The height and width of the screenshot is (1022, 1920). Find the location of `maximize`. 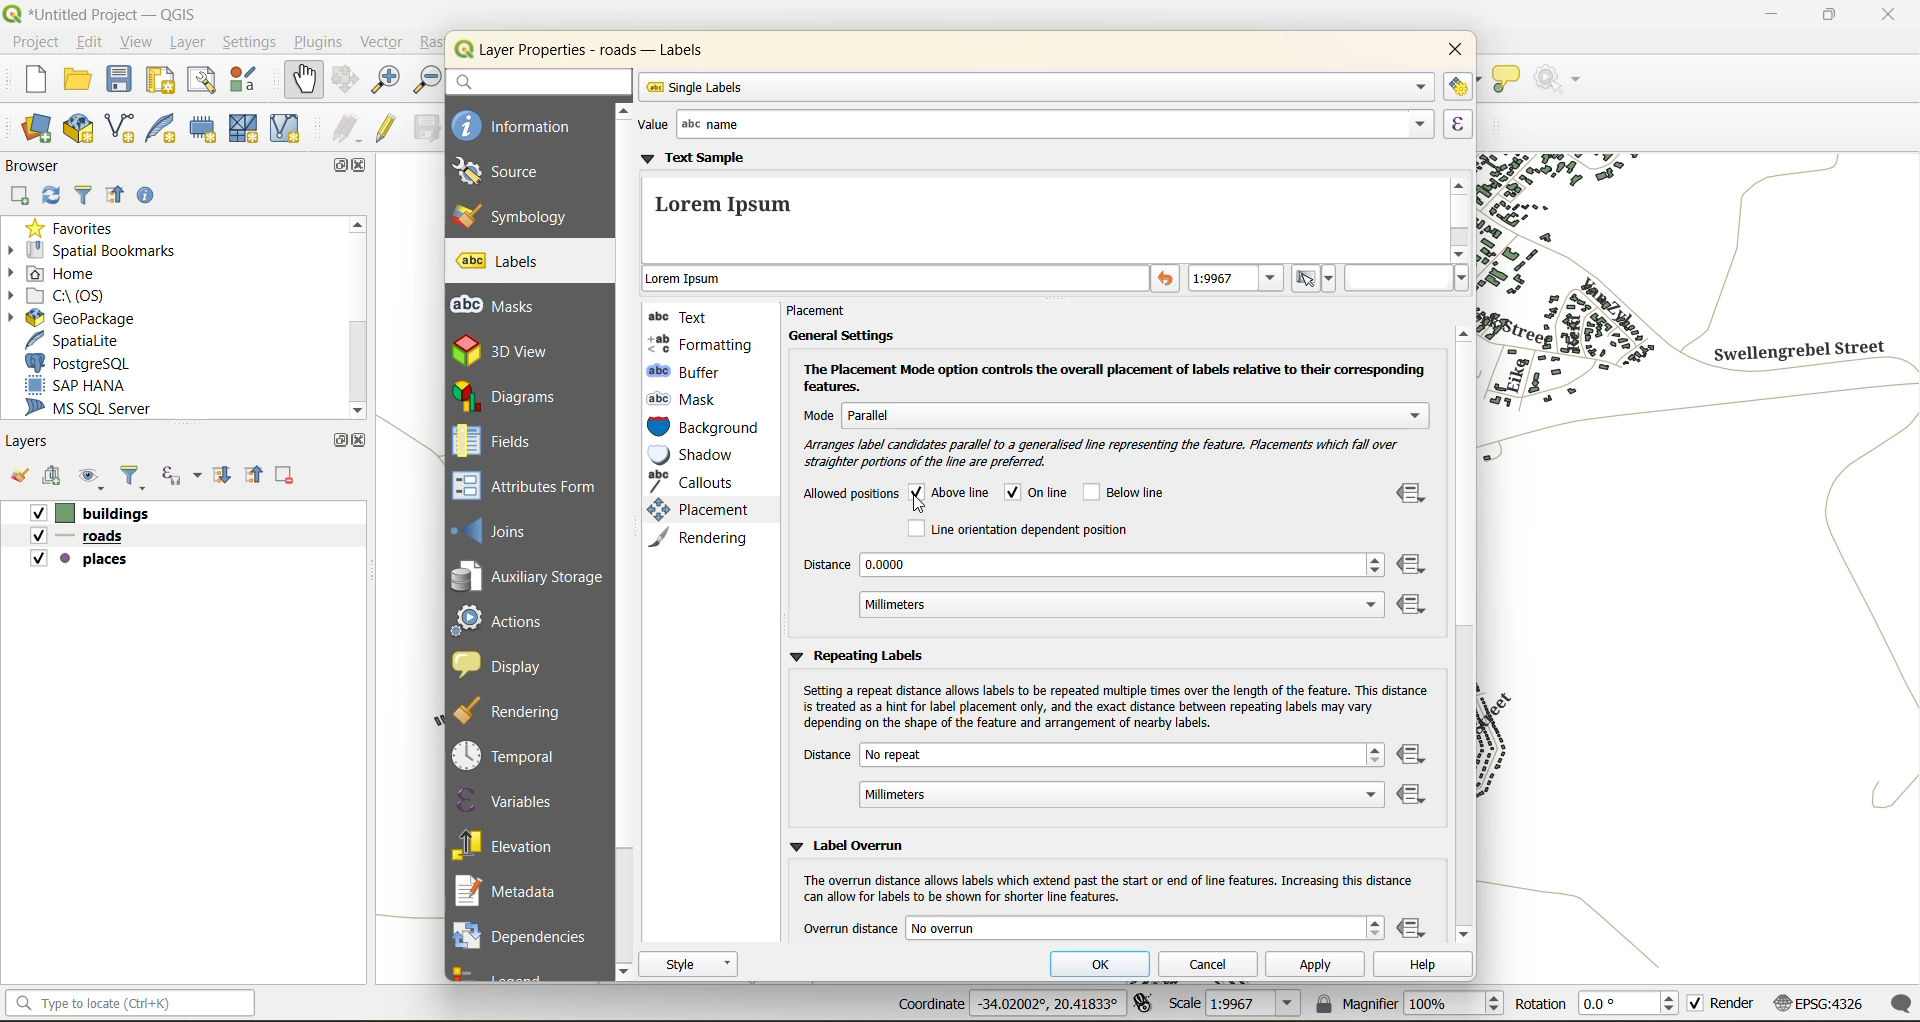

maximize is located at coordinates (1828, 19).